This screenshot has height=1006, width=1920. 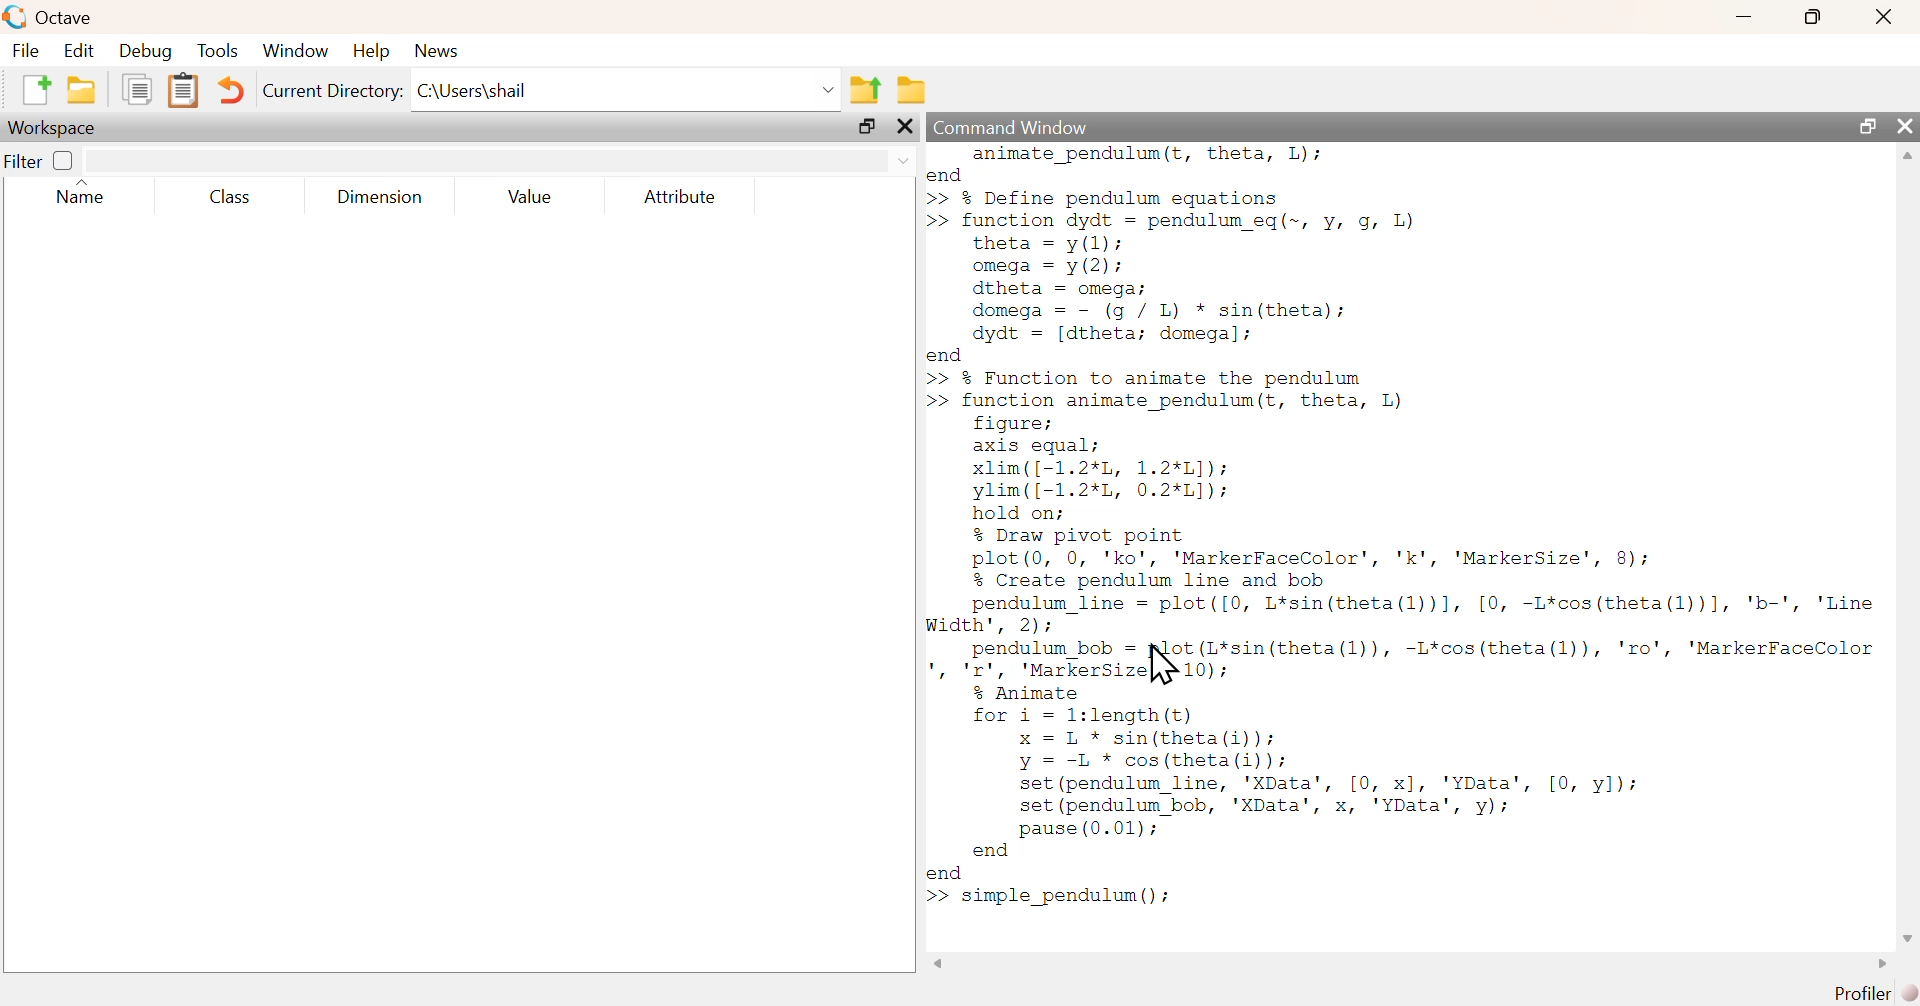 What do you see at coordinates (77, 50) in the screenshot?
I see `Edit` at bounding box center [77, 50].